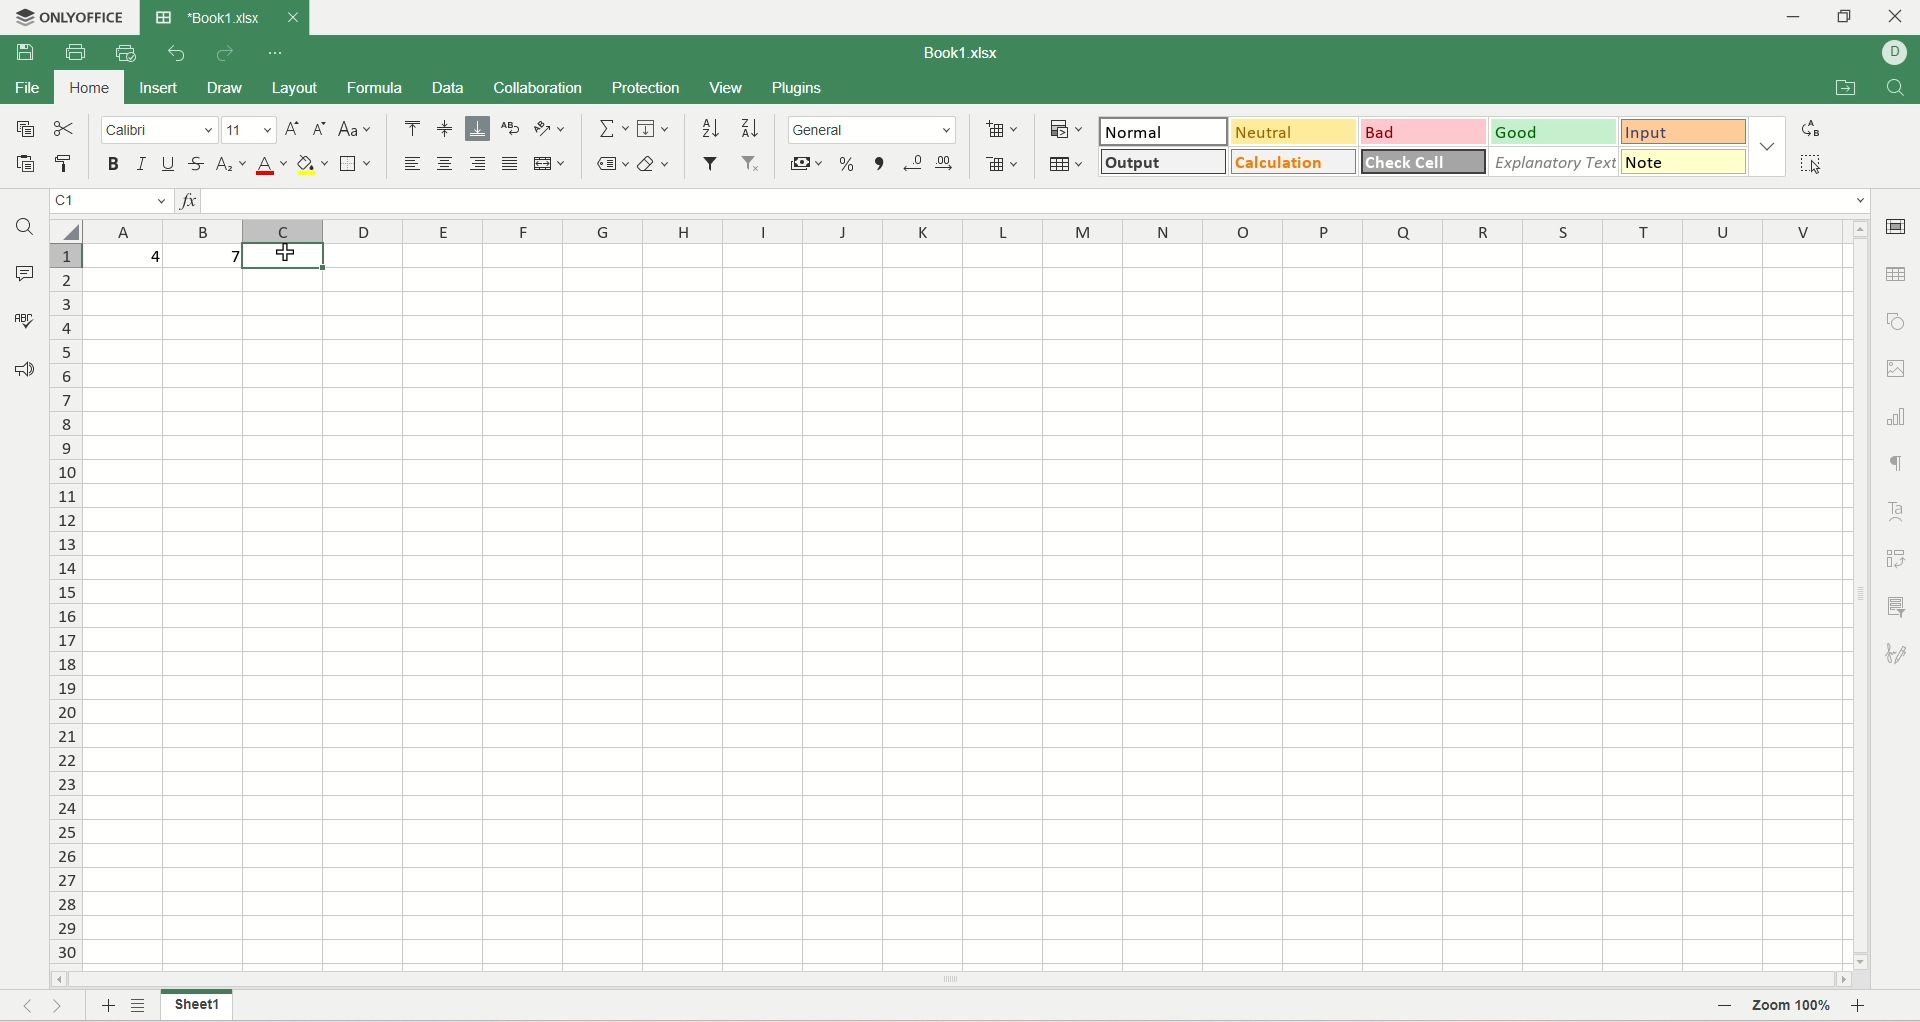 The width and height of the screenshot is (1920, 1022). I want to click on fill, so click(653, 129).